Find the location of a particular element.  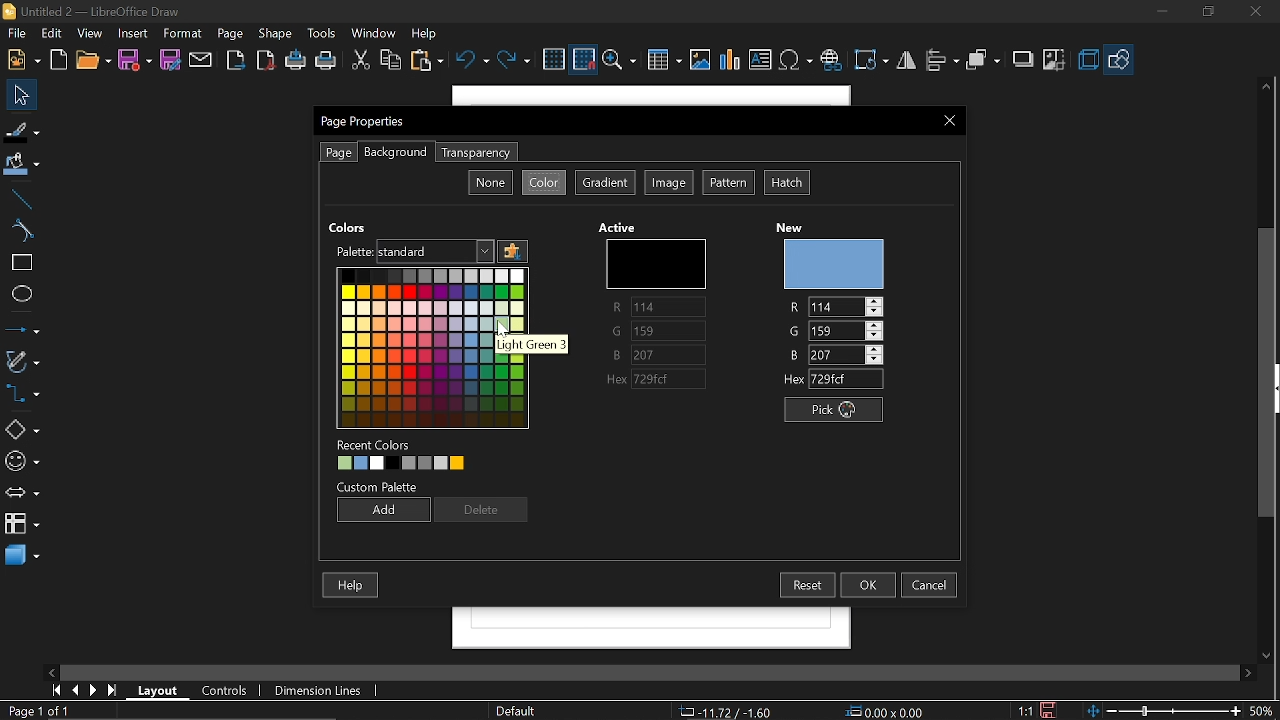

Basic hapes is located at coordinates (1120, 59).